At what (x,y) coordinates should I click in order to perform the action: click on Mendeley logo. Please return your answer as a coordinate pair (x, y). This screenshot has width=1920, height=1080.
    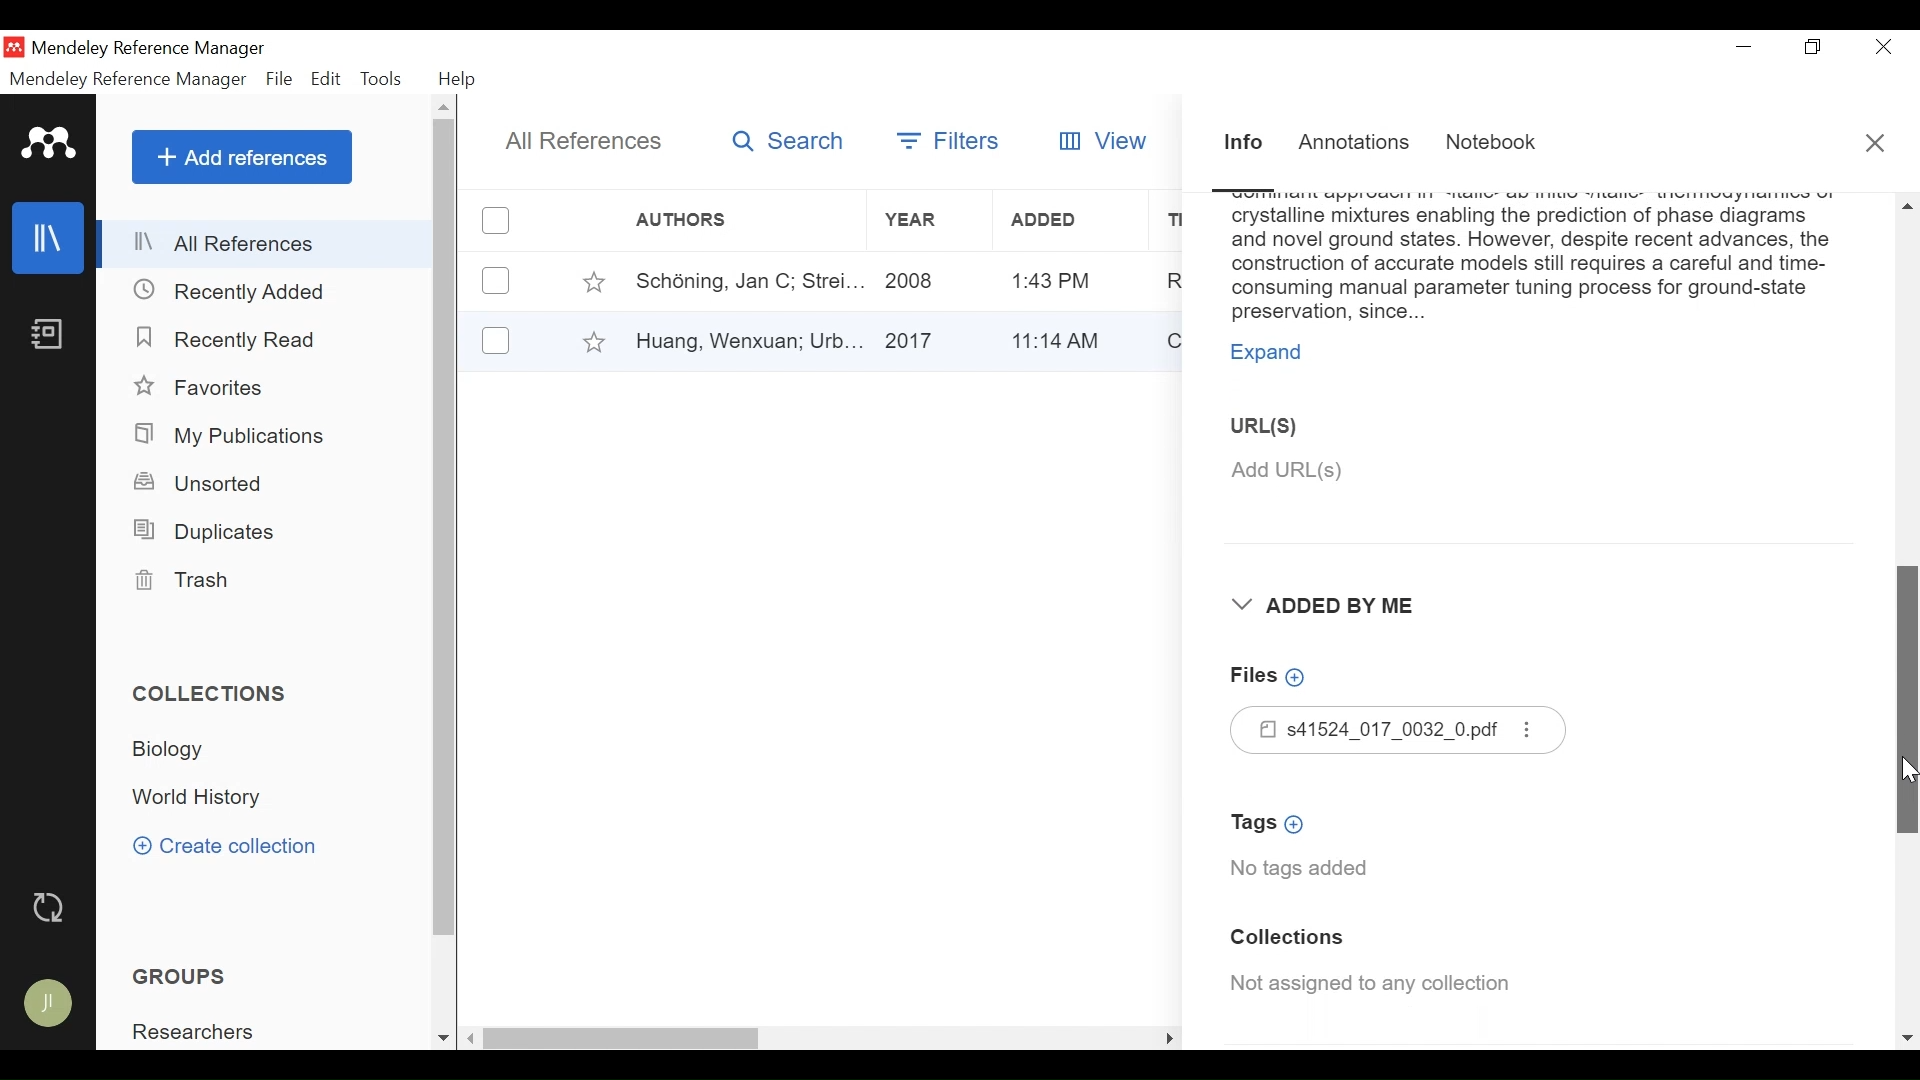
    Looking at the image, I should click on (51, 144).